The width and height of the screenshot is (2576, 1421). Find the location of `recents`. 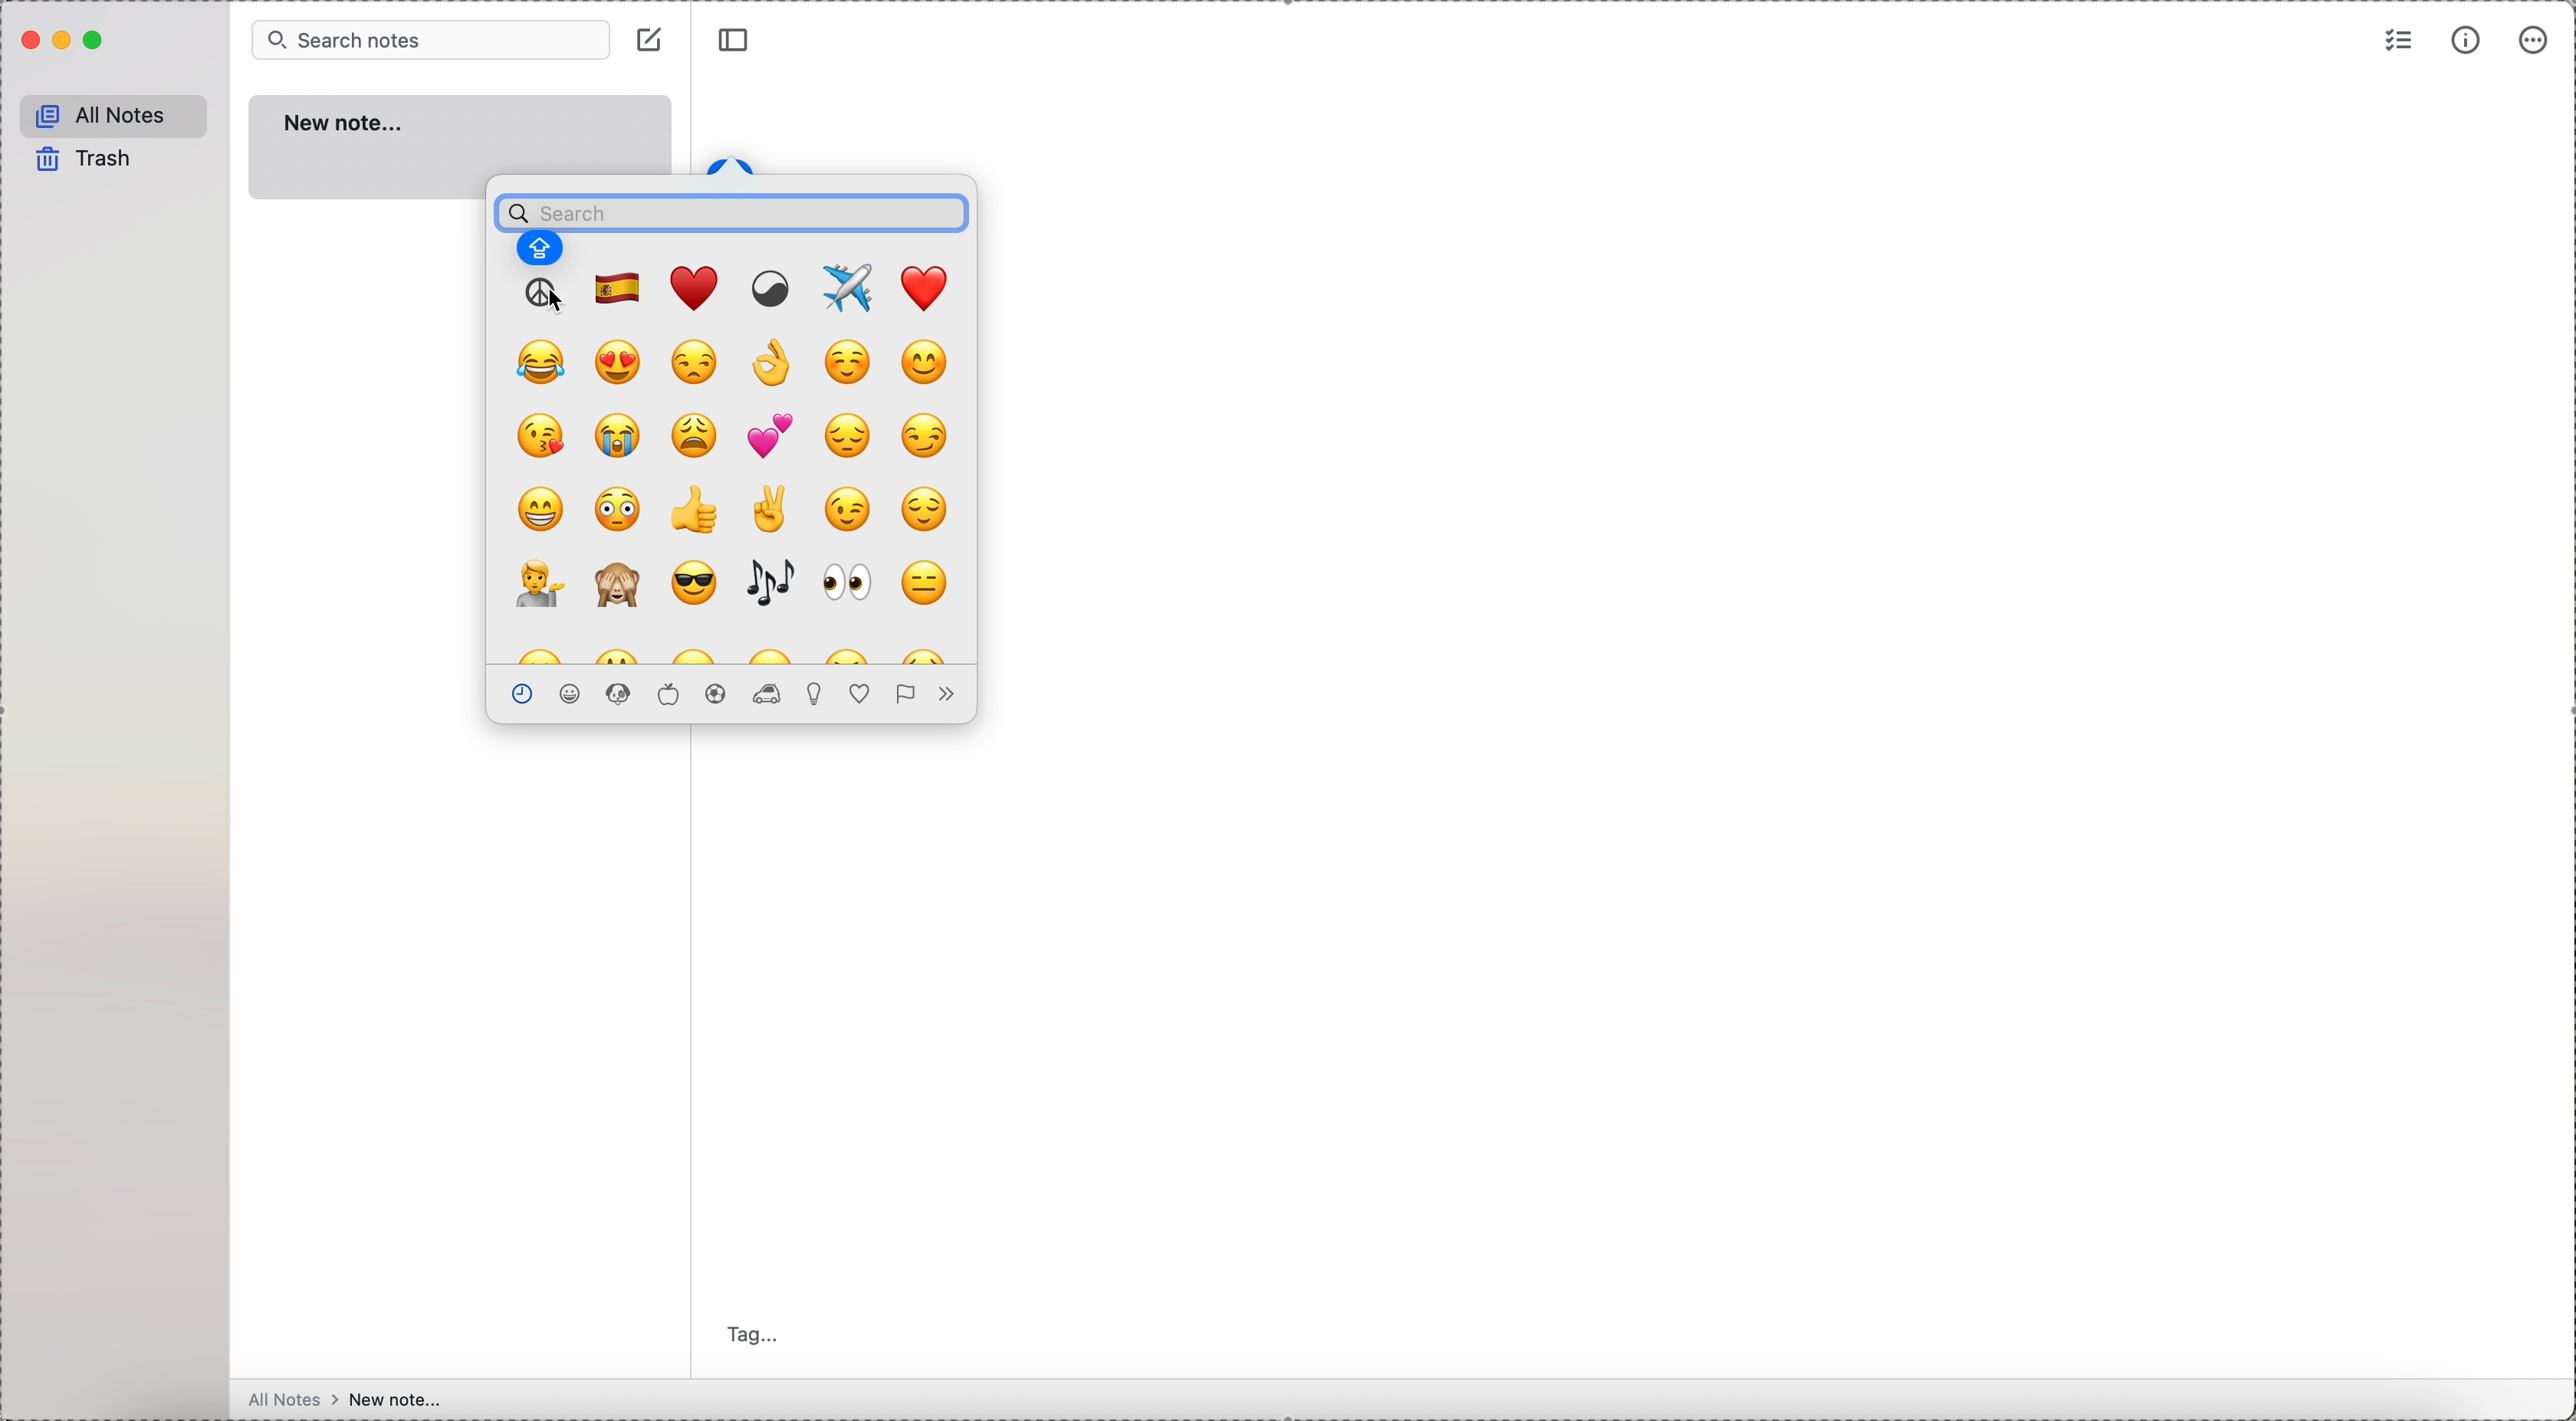

recents is located at coordinates (519, 692).